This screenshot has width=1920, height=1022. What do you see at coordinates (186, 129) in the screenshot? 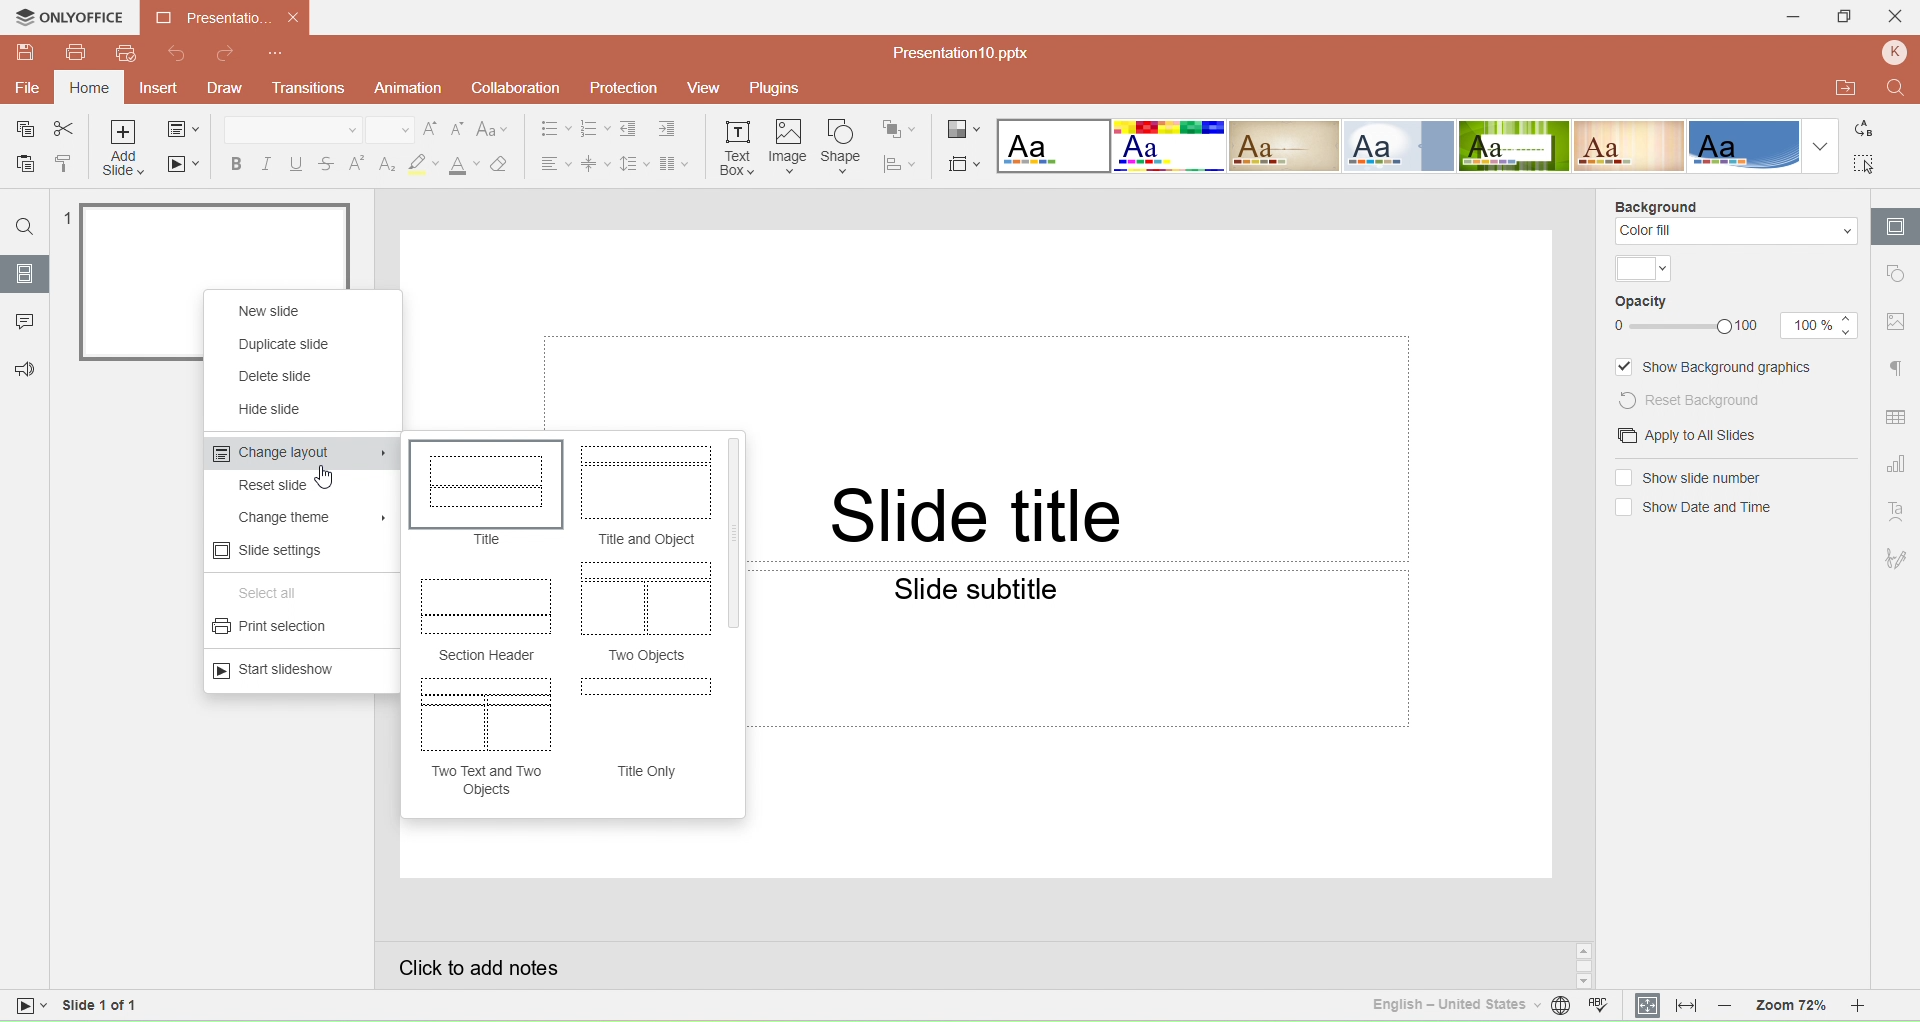
I see `Change slide layout` at bounding box center [186, 129].